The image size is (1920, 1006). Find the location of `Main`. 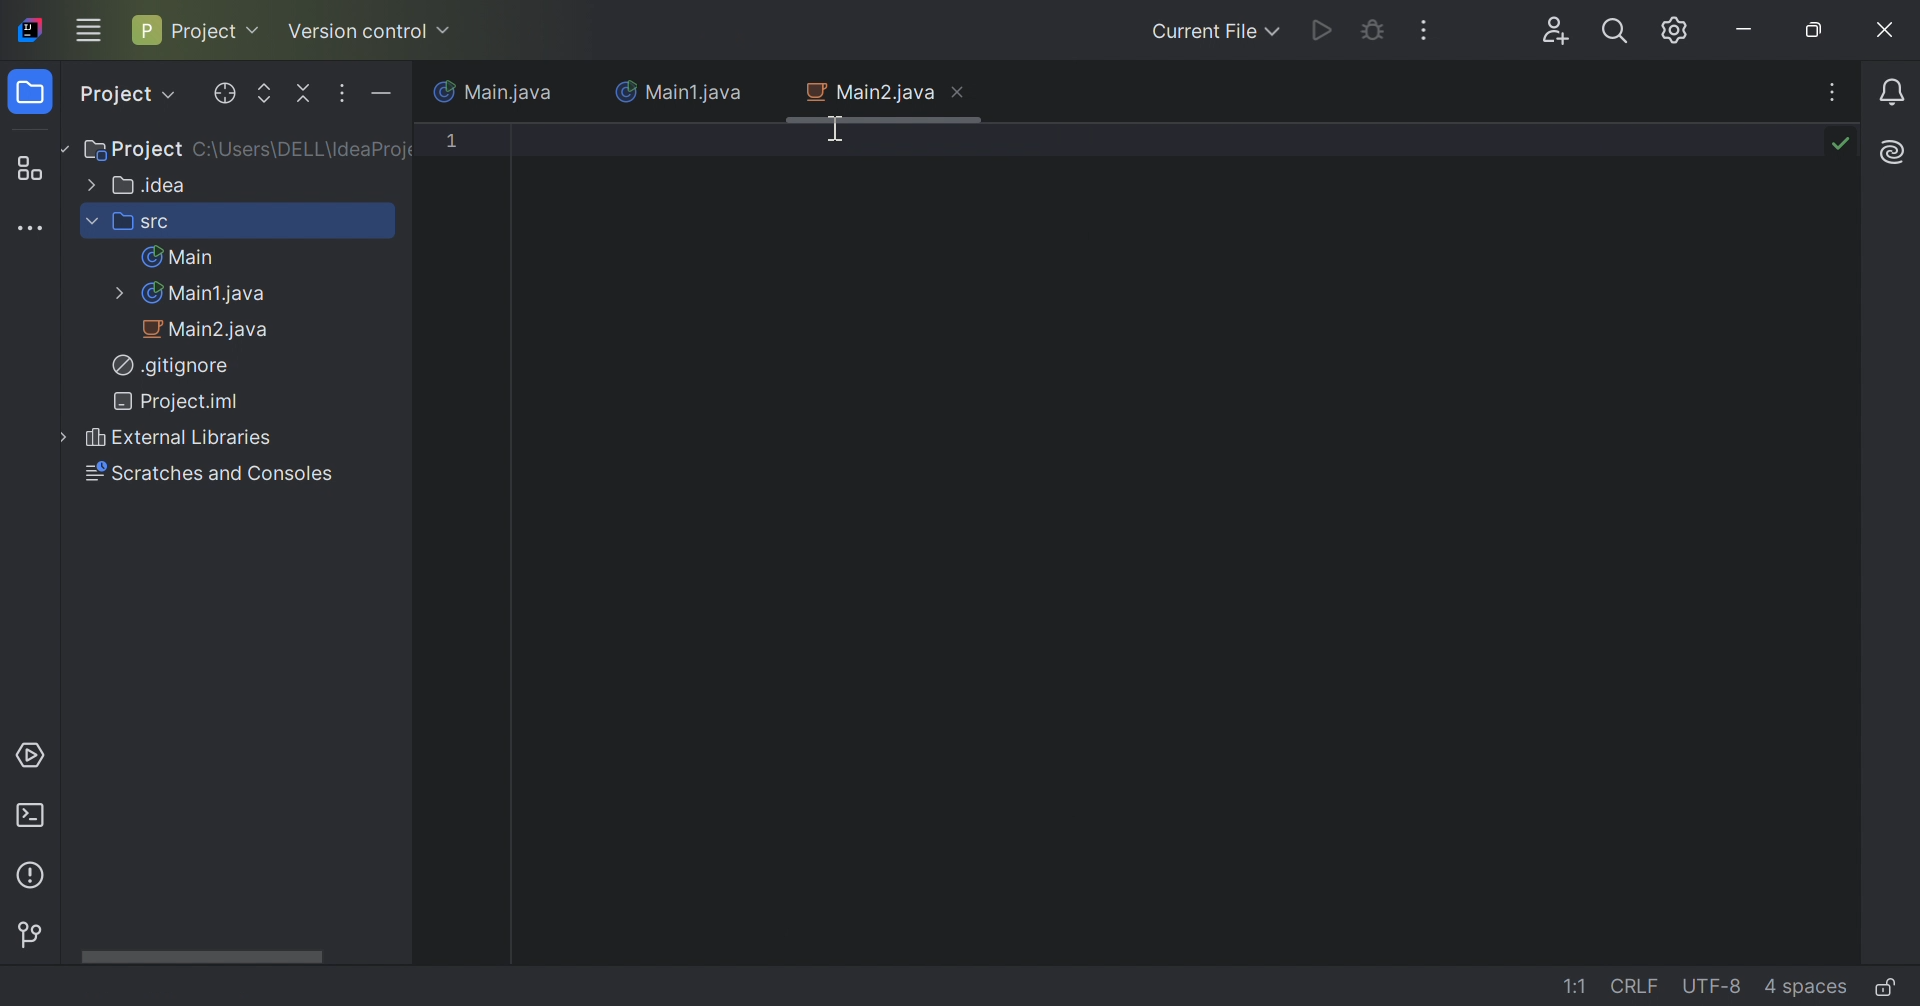

Main is located at coordinates (179, 259).